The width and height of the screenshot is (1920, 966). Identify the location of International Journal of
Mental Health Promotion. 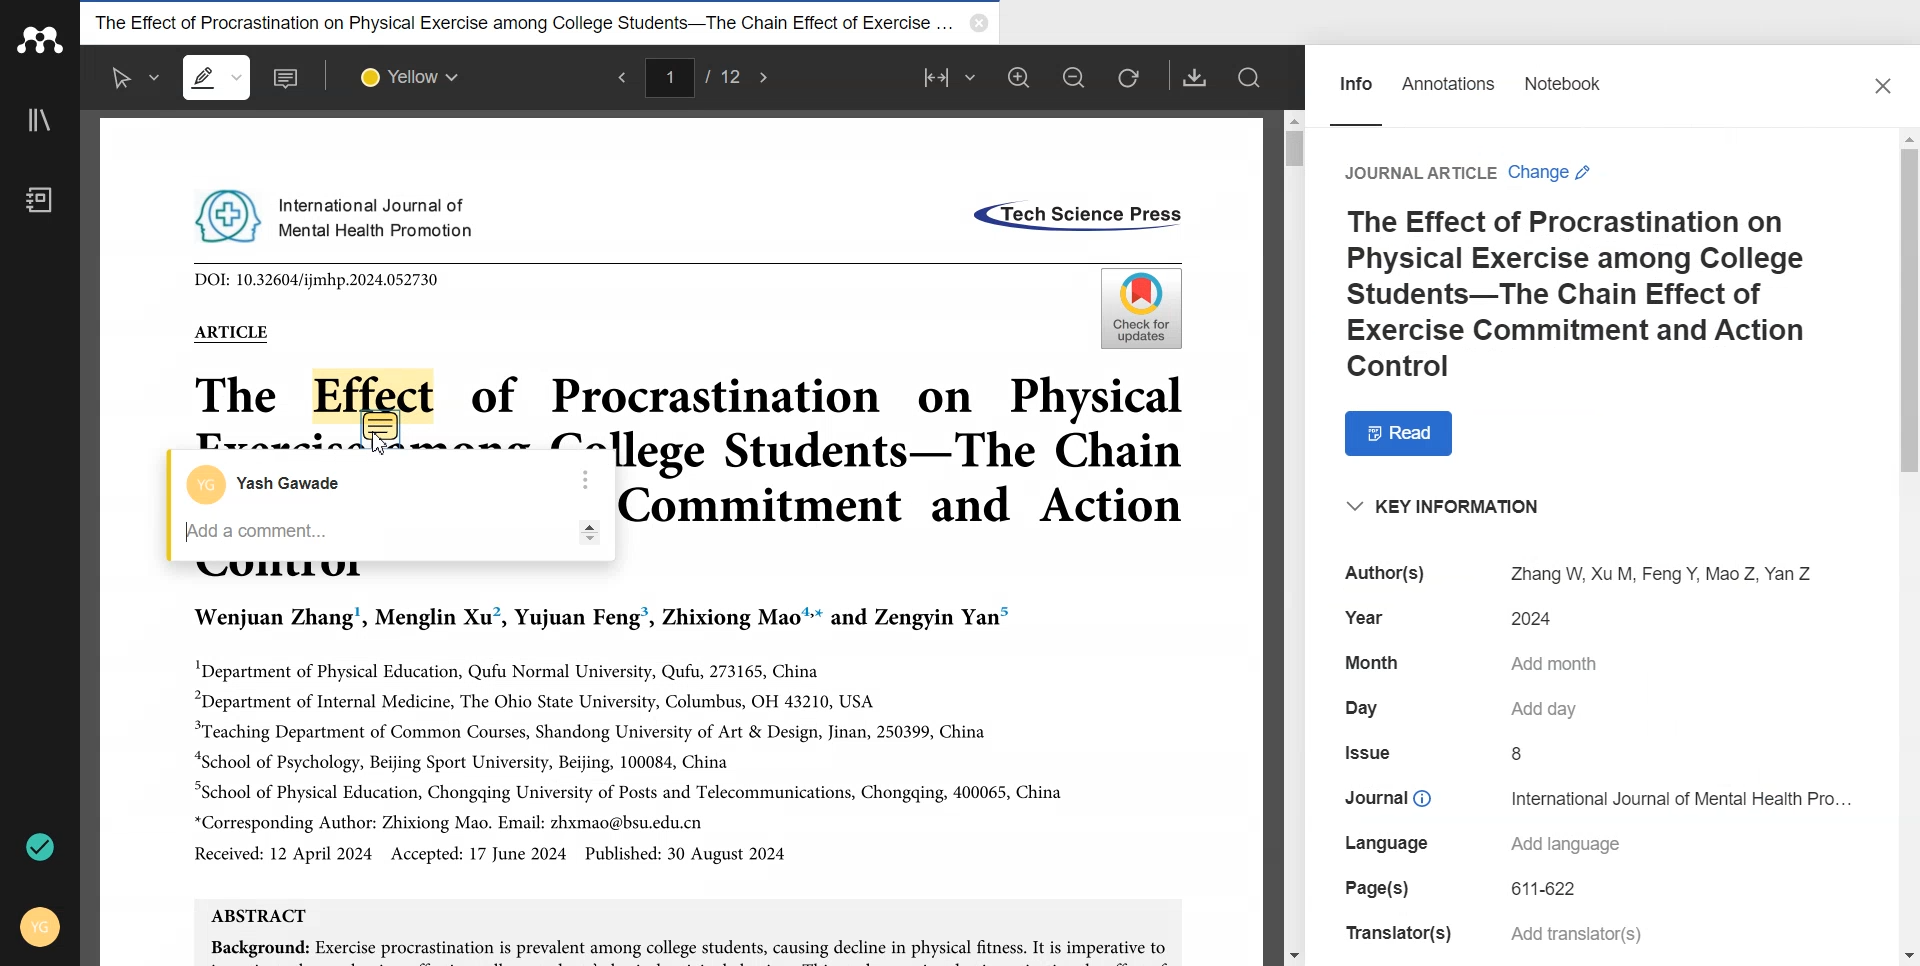
(338, 214).